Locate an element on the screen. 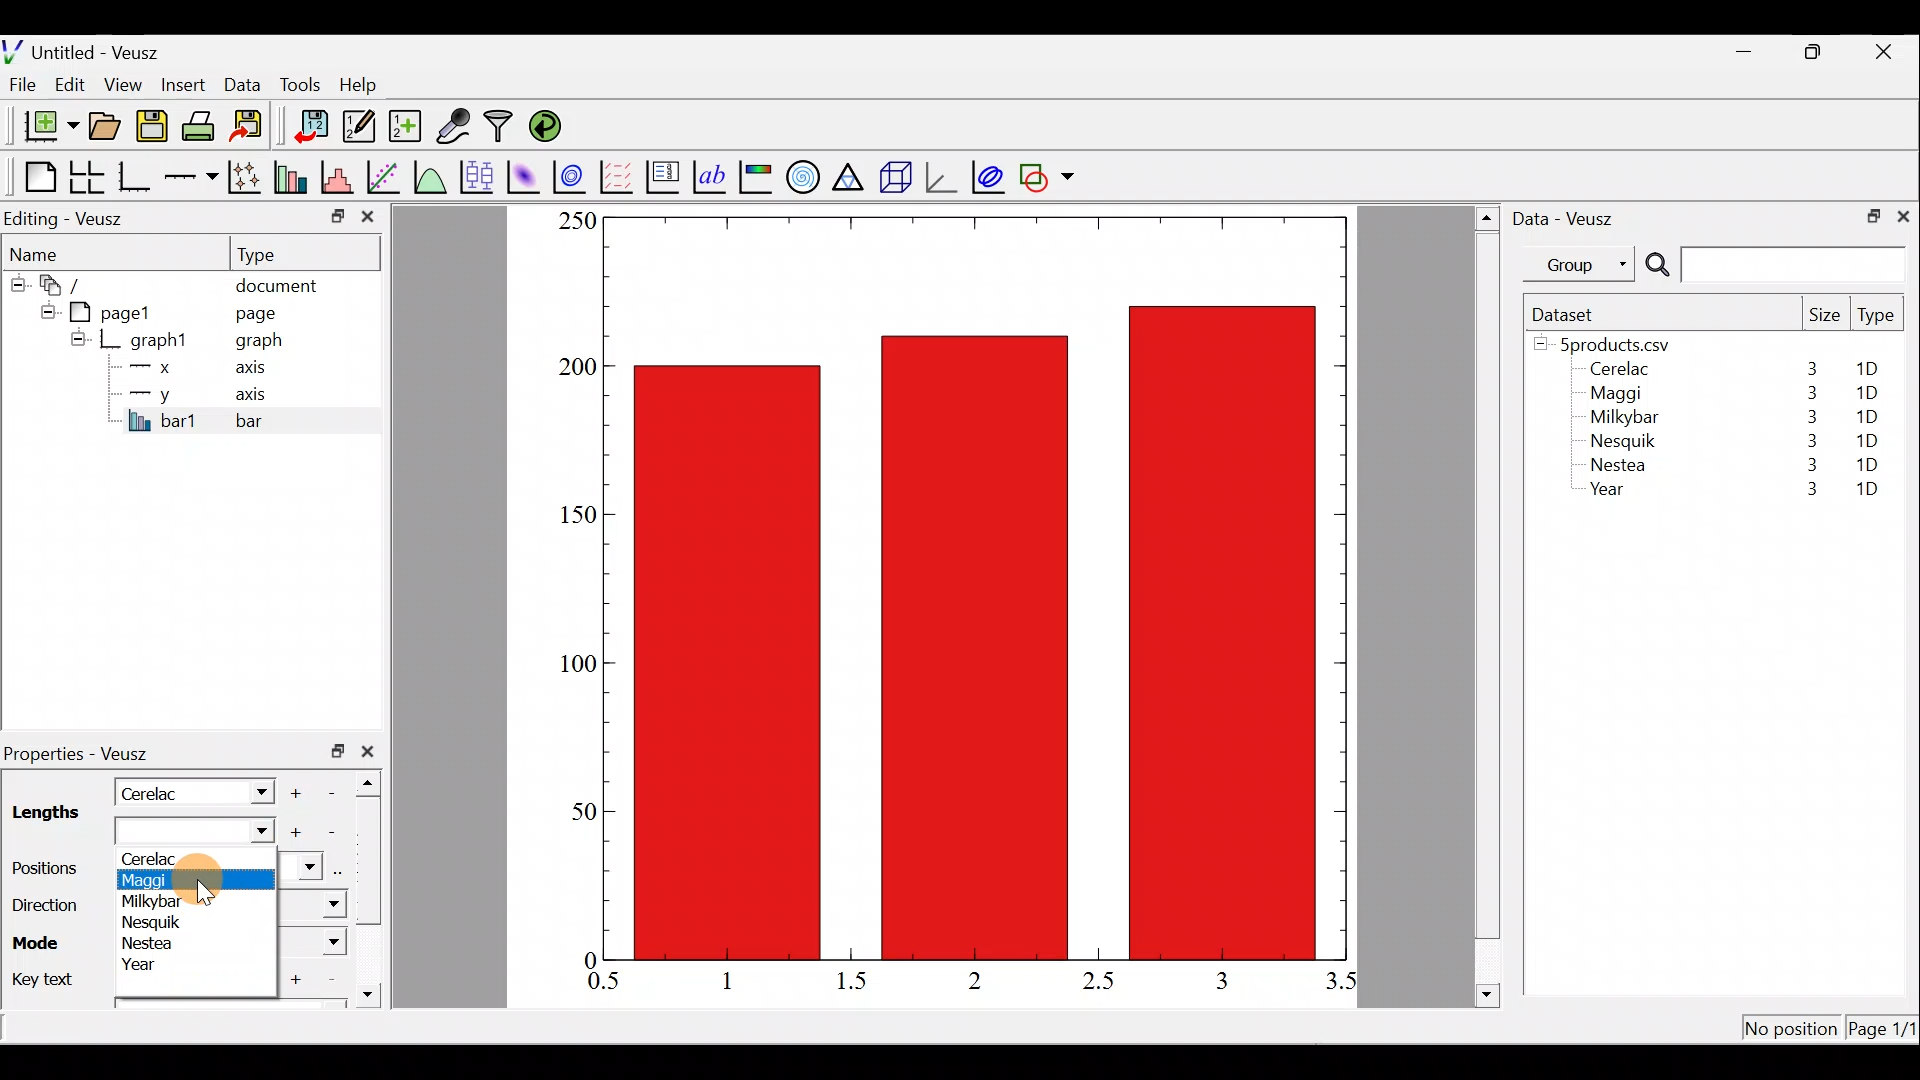 The width and height of the screenshot is (1920, 1080). bar1 is located at coordinates (163, 420).